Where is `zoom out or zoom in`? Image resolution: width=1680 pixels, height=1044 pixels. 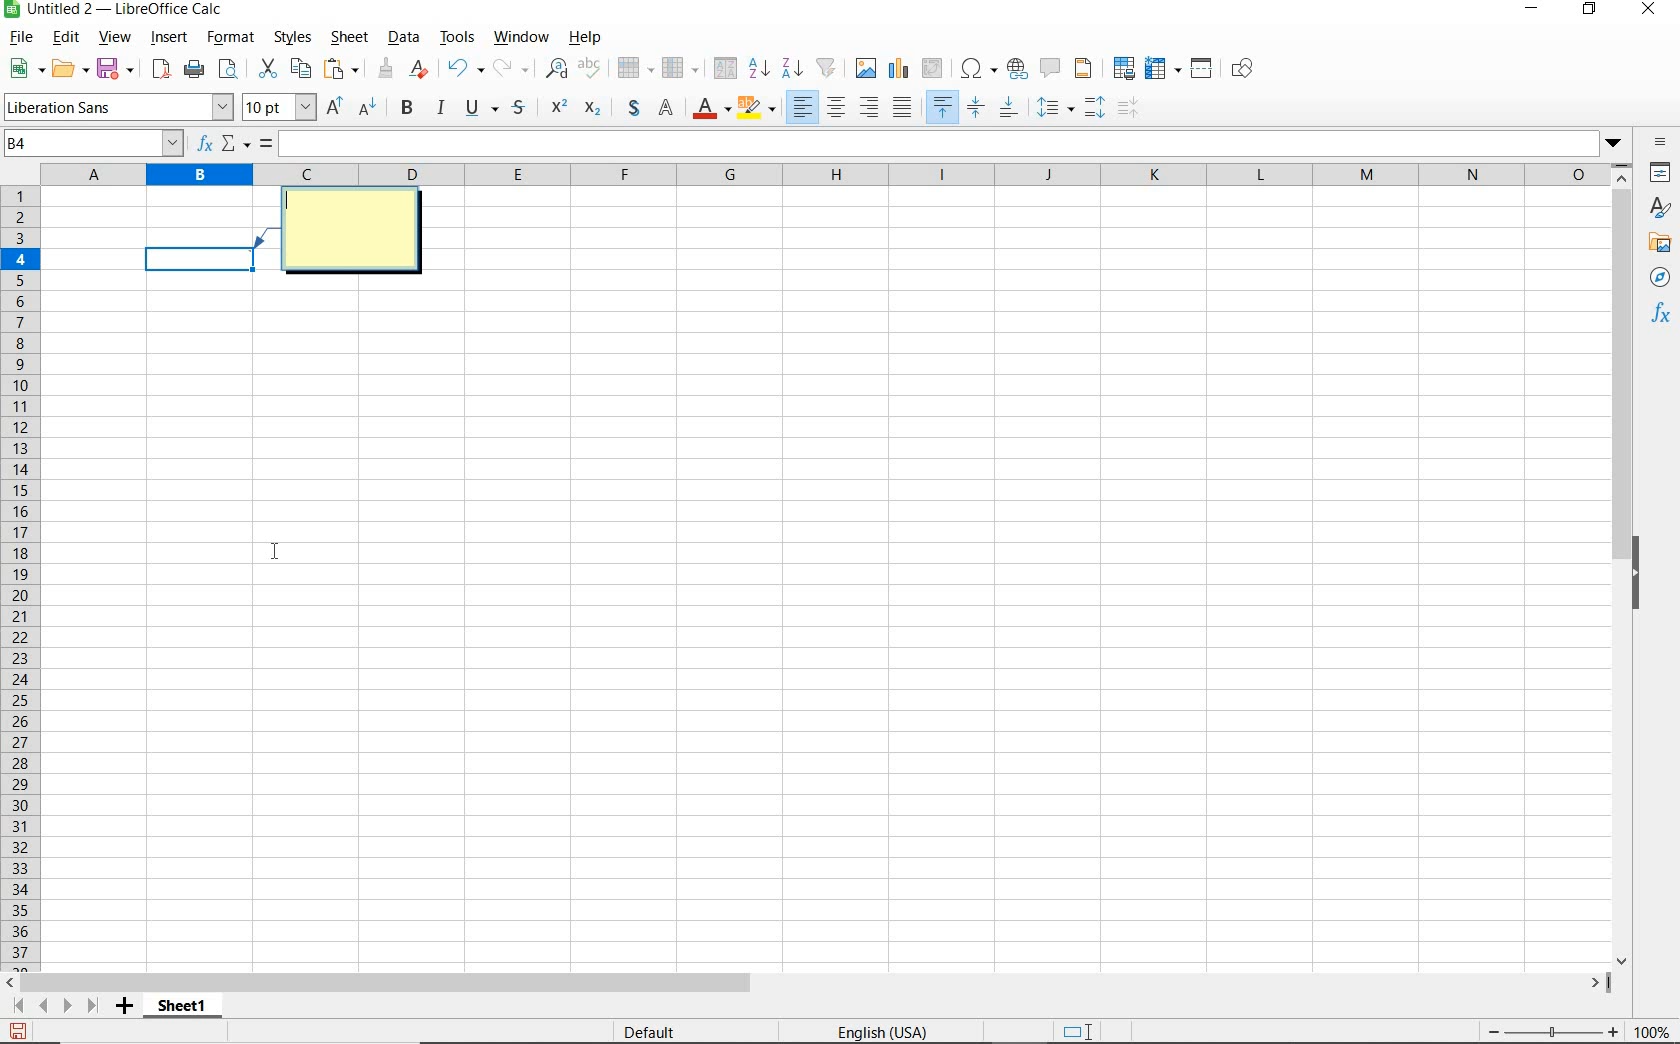
zoom out or zoom in is located at coordinates (1551, 1029).